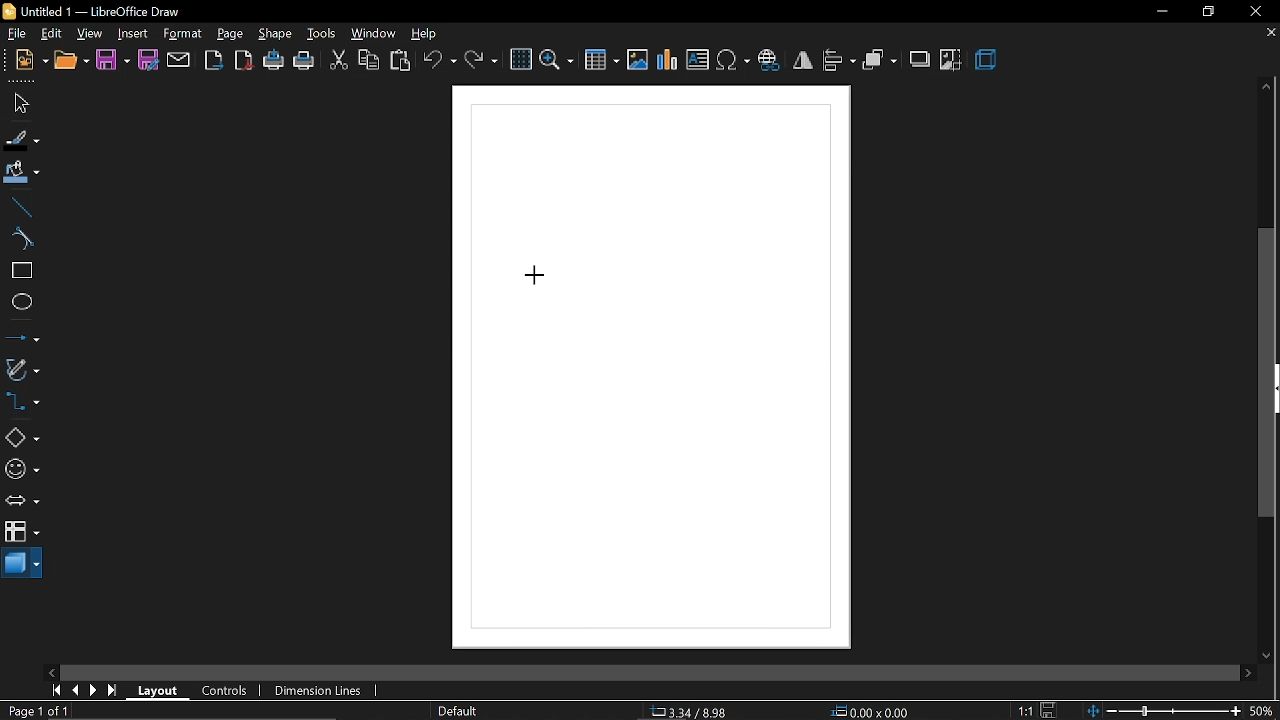 This screenshot has height=720, width=1280. I want to click on fill line, so click(20, 138).